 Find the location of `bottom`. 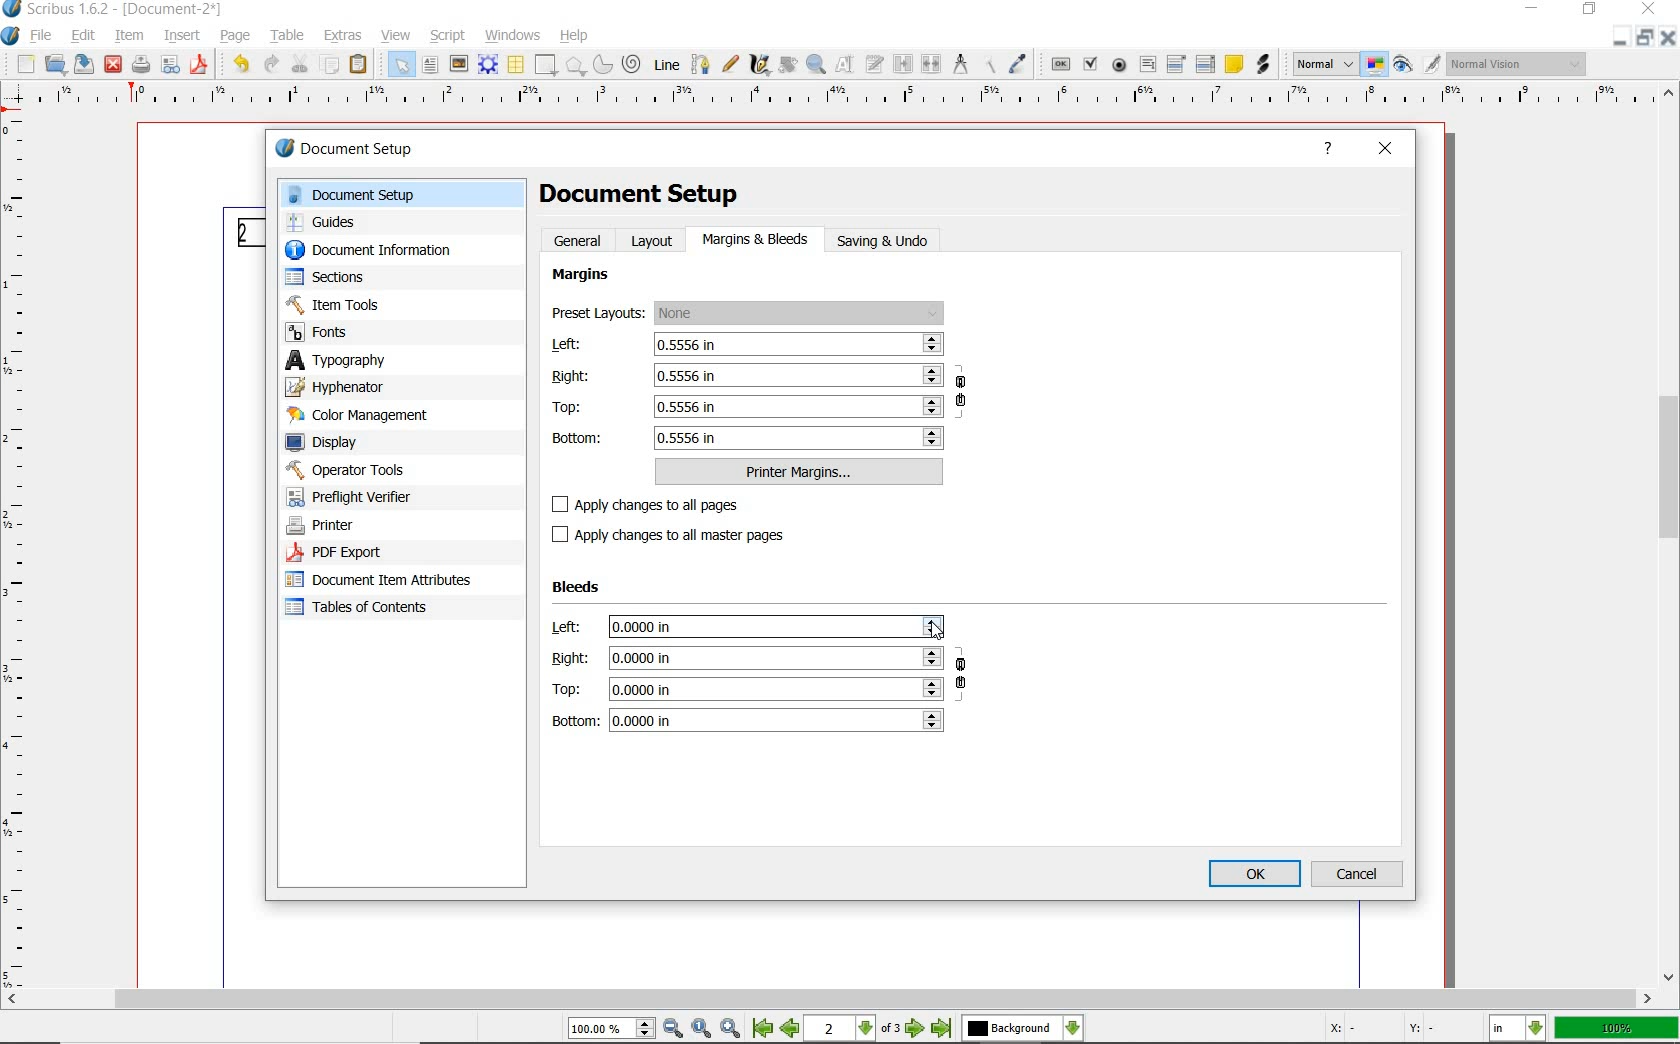

bottom is located at coordinates (747, 720).